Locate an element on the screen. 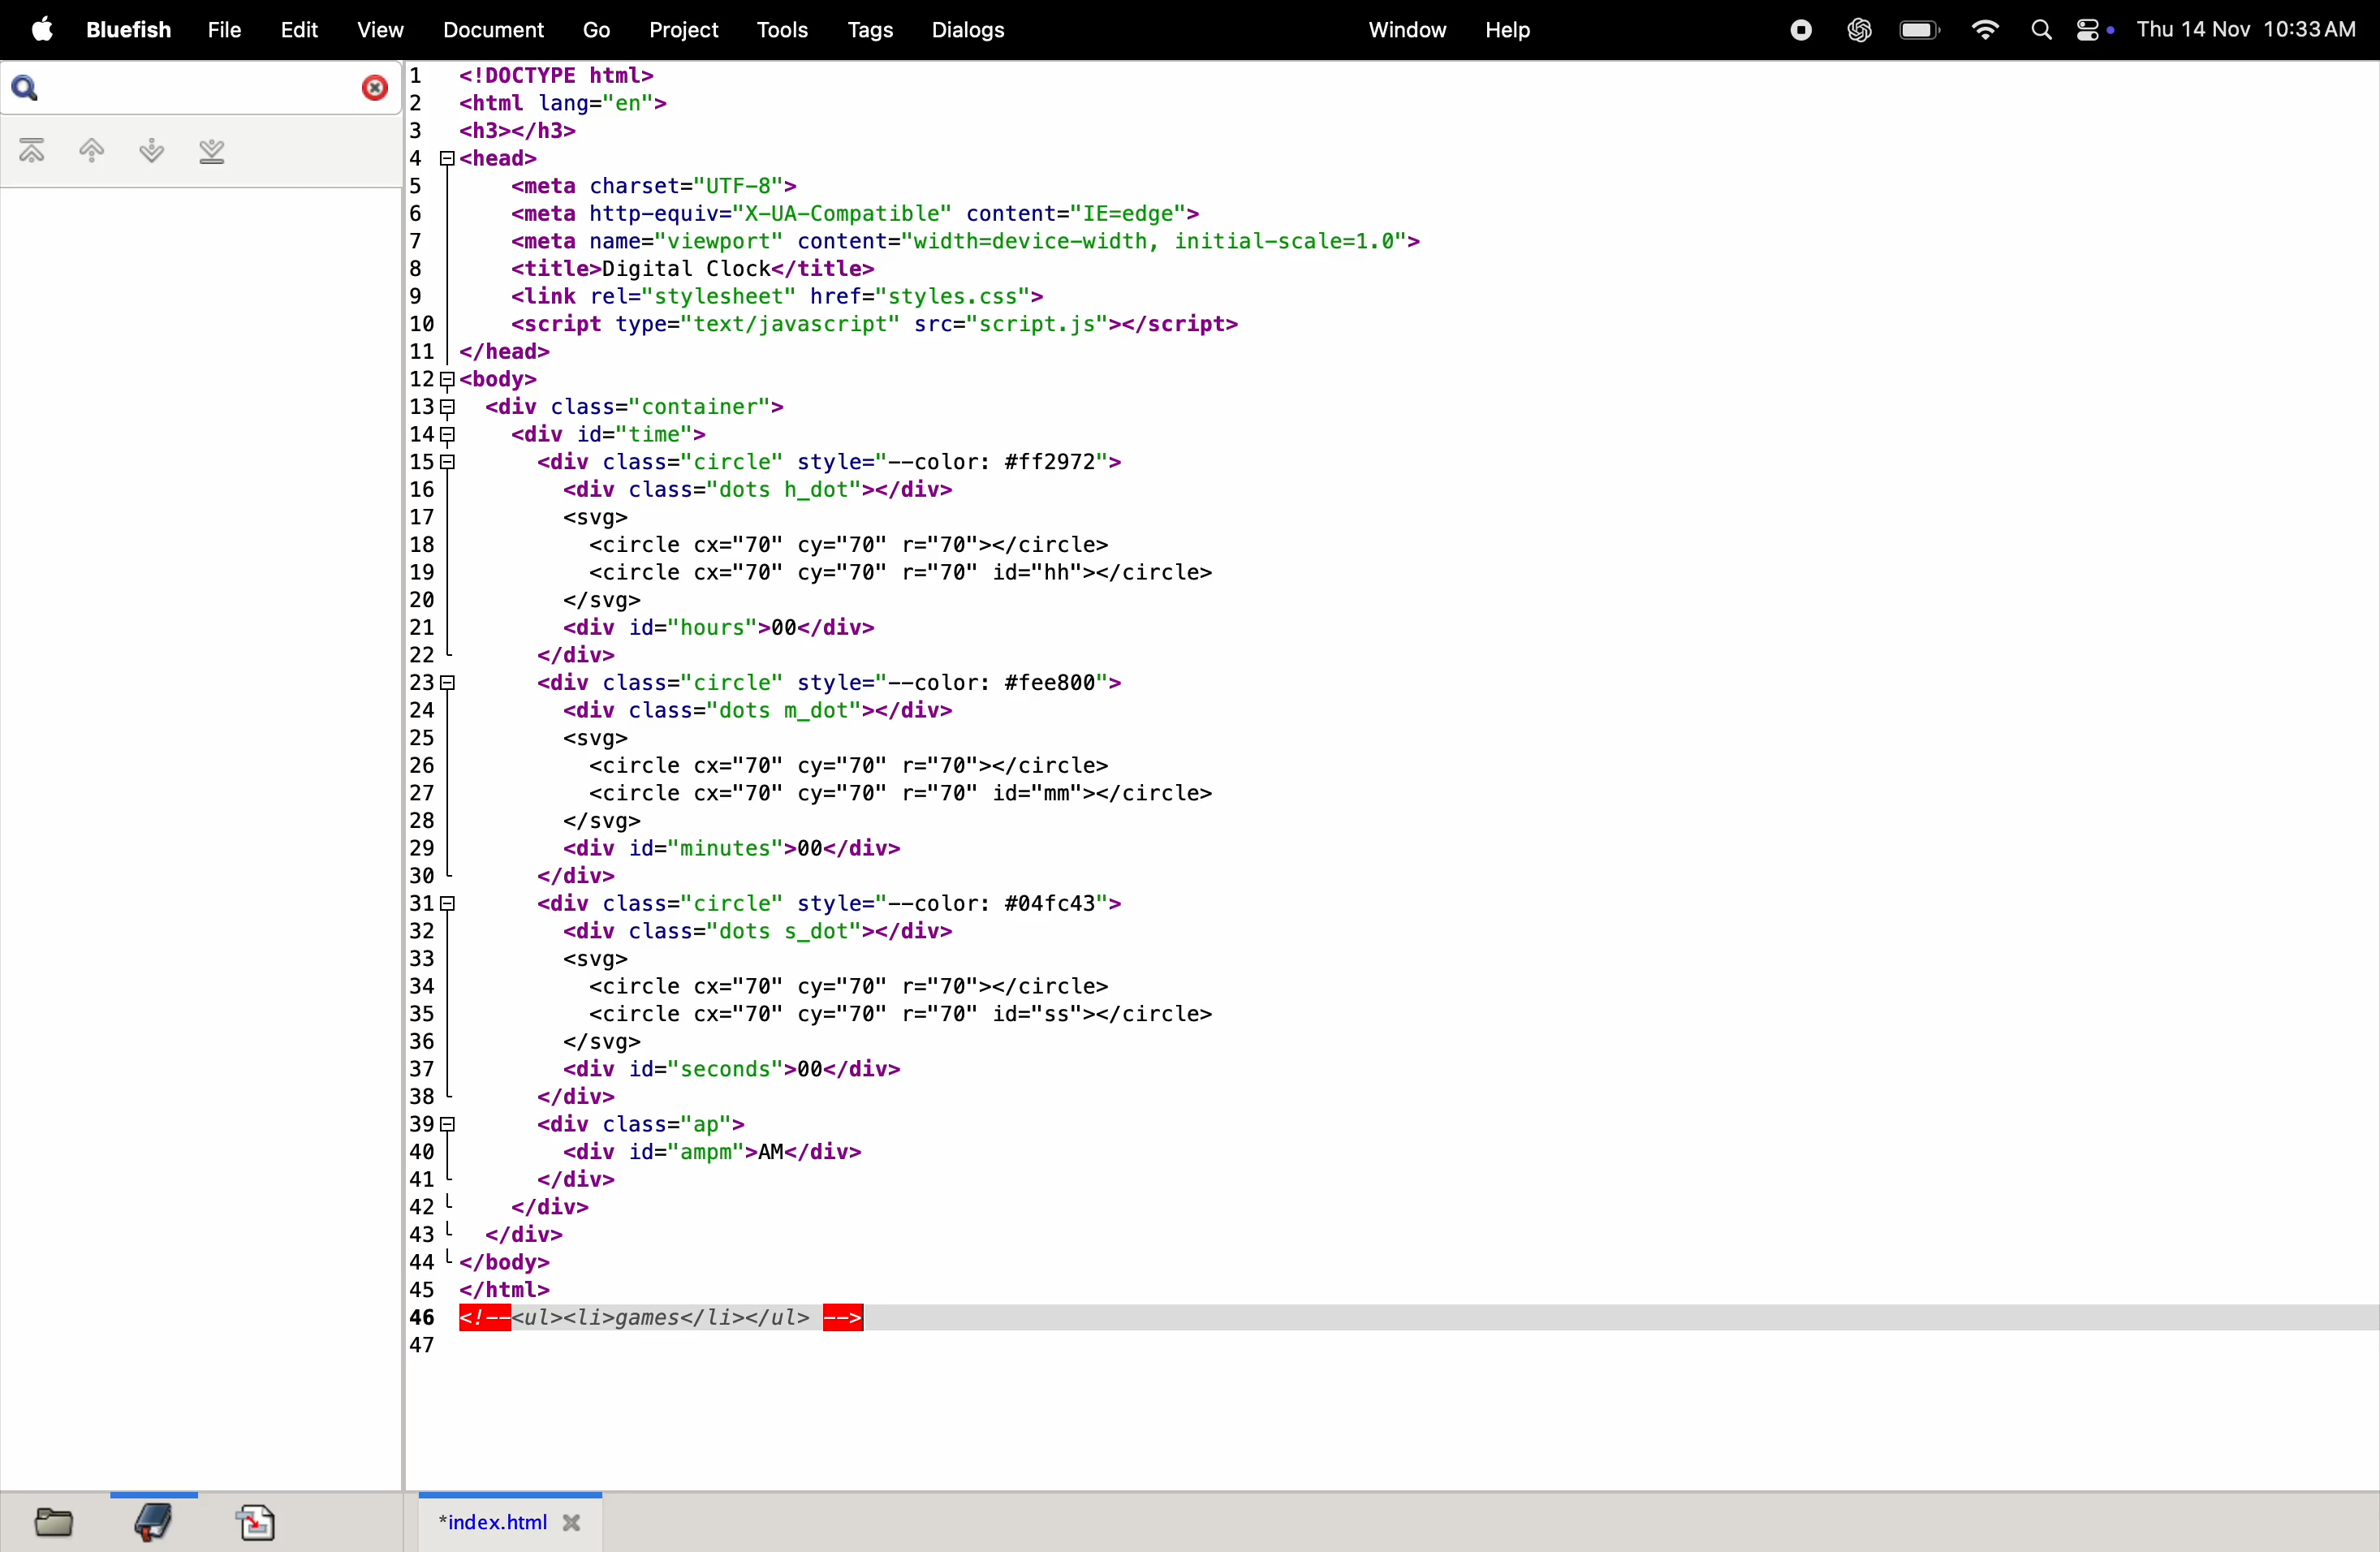  Date and time is located at coordinates (2250, 28).